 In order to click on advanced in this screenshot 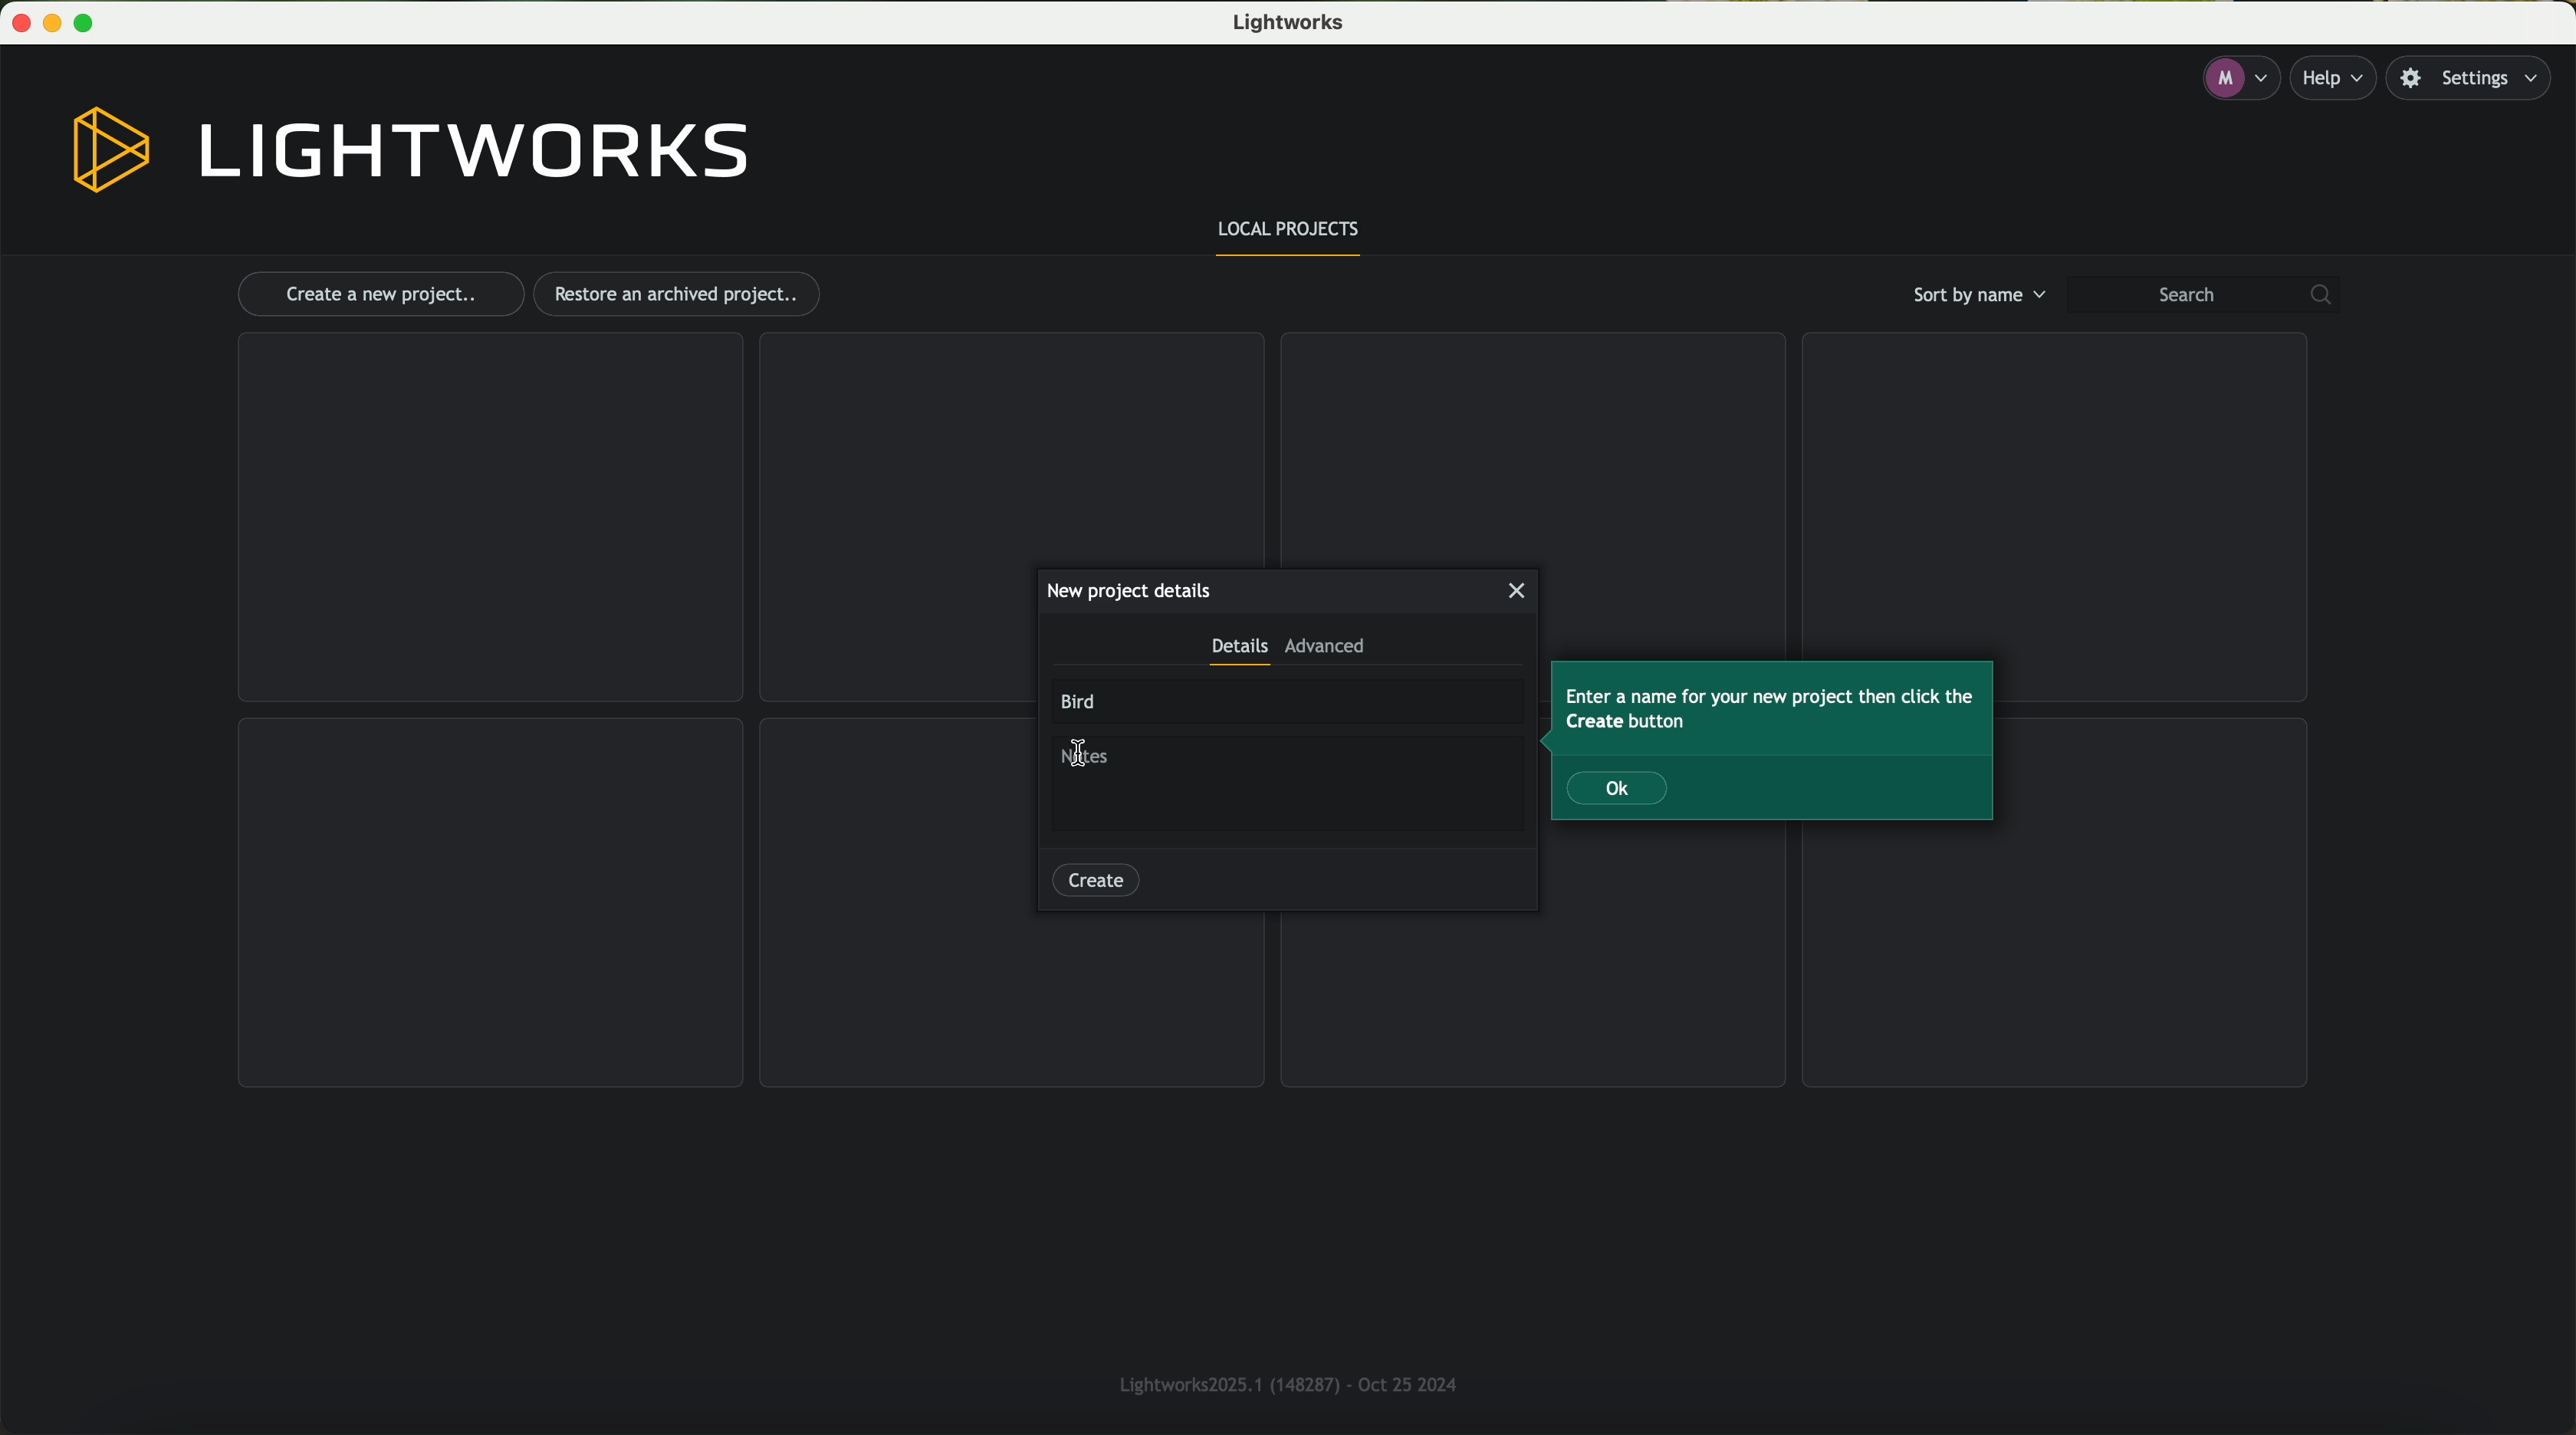, I will do `click(1325, 651)`.